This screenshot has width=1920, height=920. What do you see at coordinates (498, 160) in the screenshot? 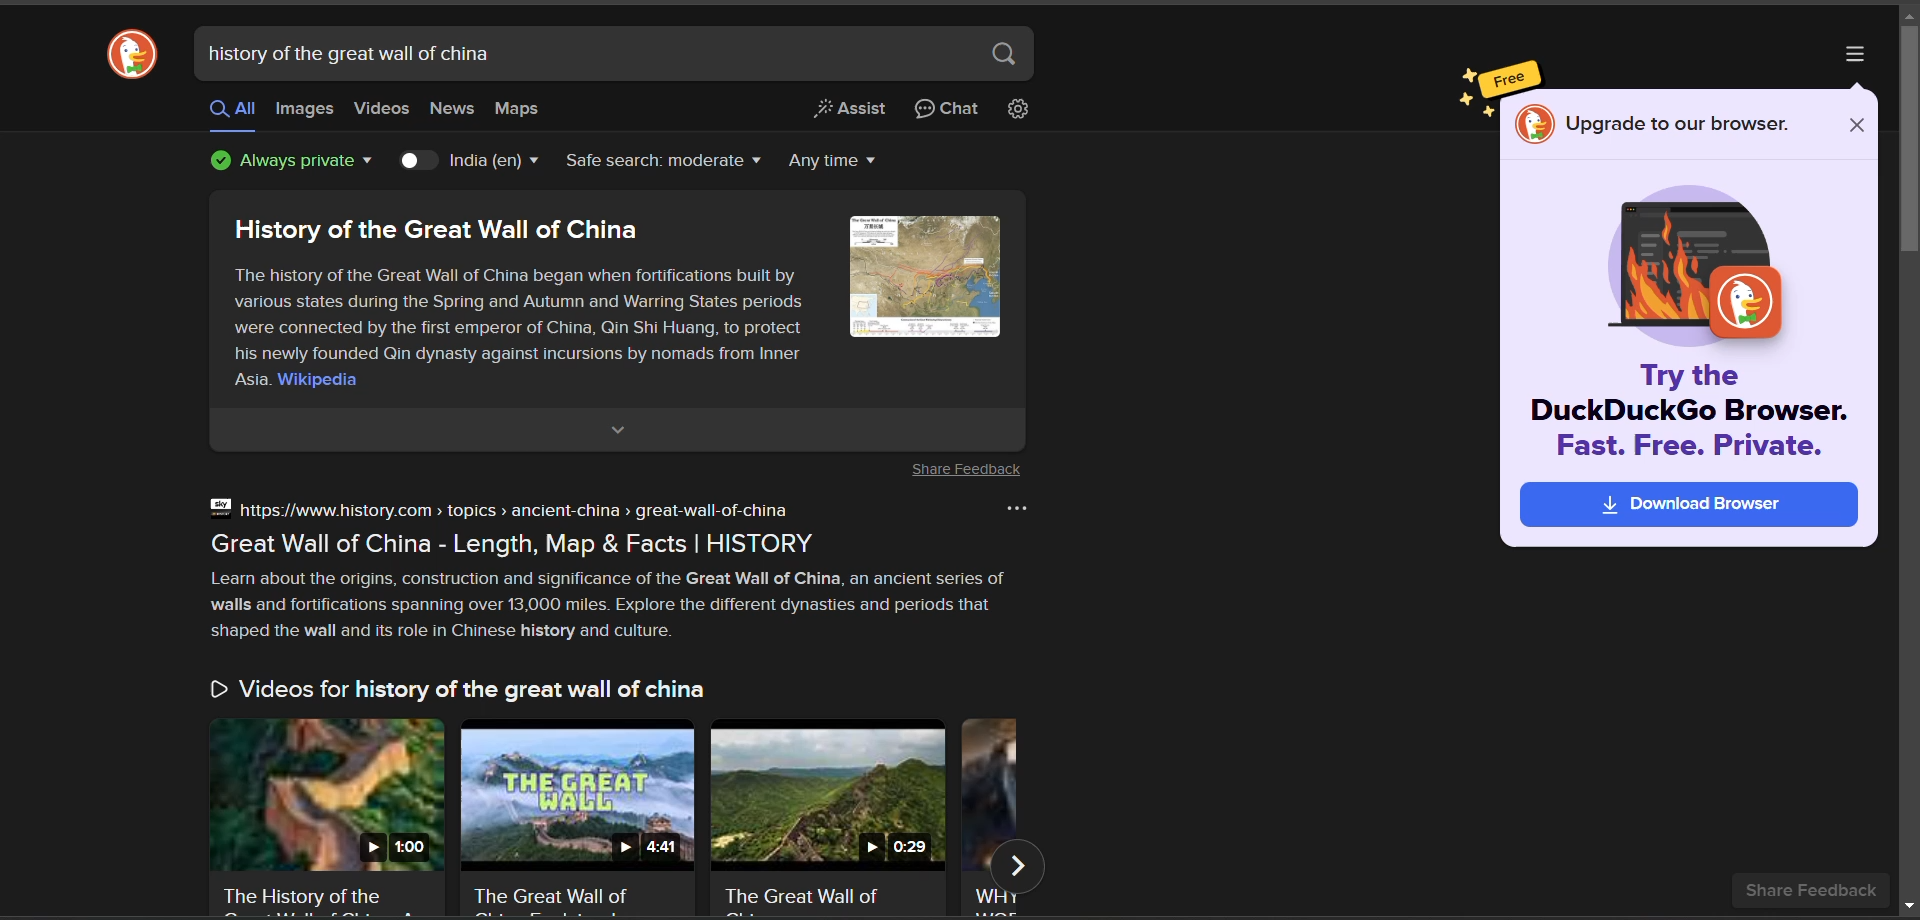
I see `country` at bounding box center [498, 160].